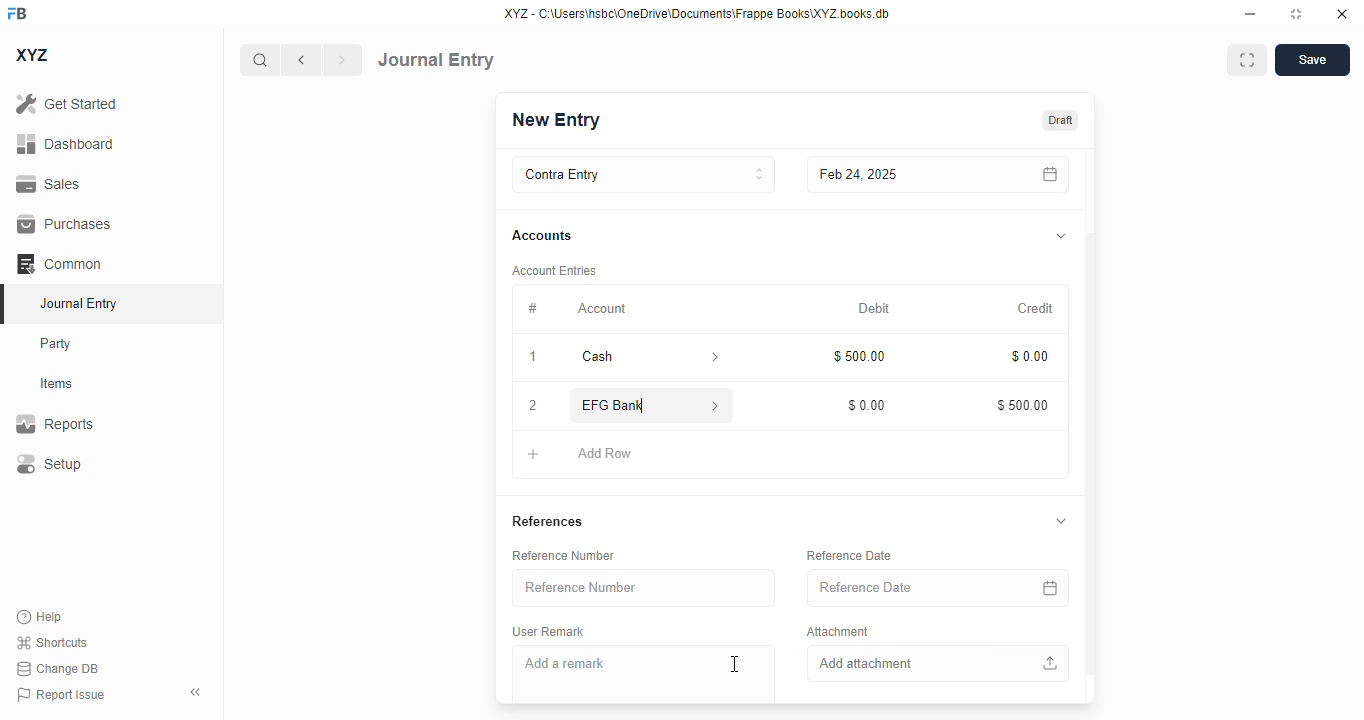 This screenshot has height=720, width=1364. What do you see at coordinates (645, 588) in the screenshot?
I see `reference number` at bounding box center [645, 588].